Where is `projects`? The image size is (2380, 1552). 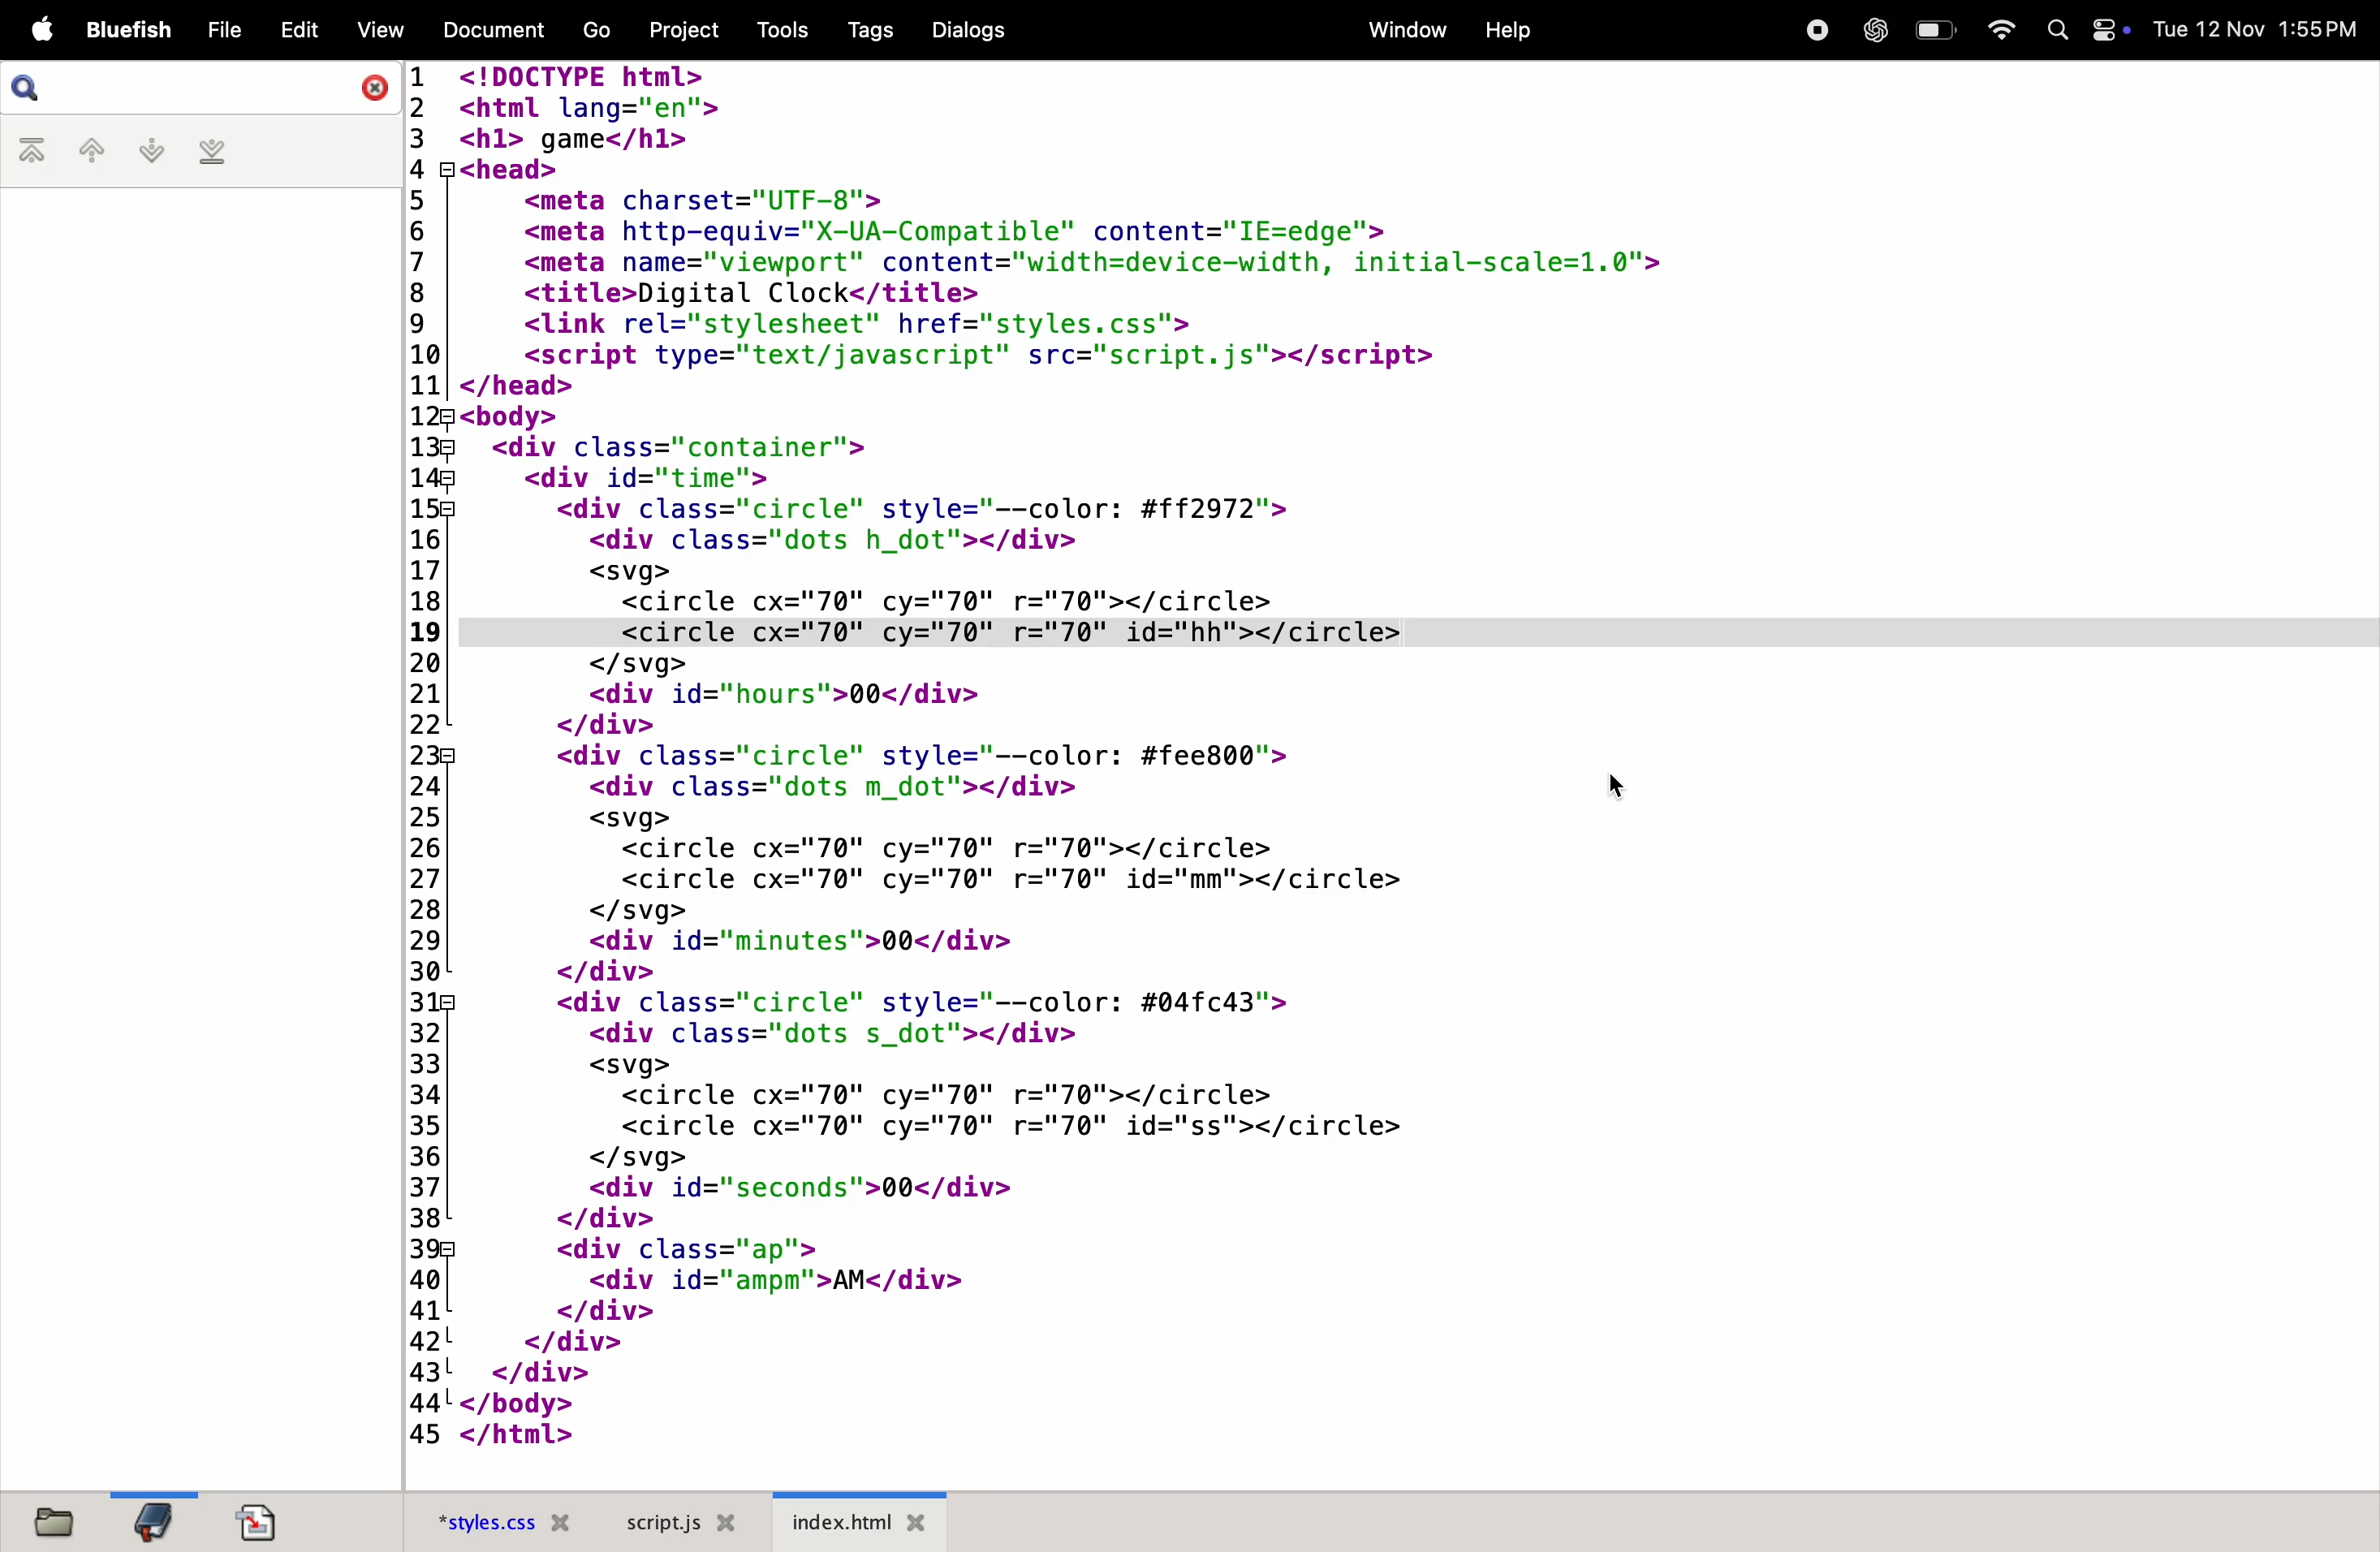 projects is located at coordinates (674, 30).